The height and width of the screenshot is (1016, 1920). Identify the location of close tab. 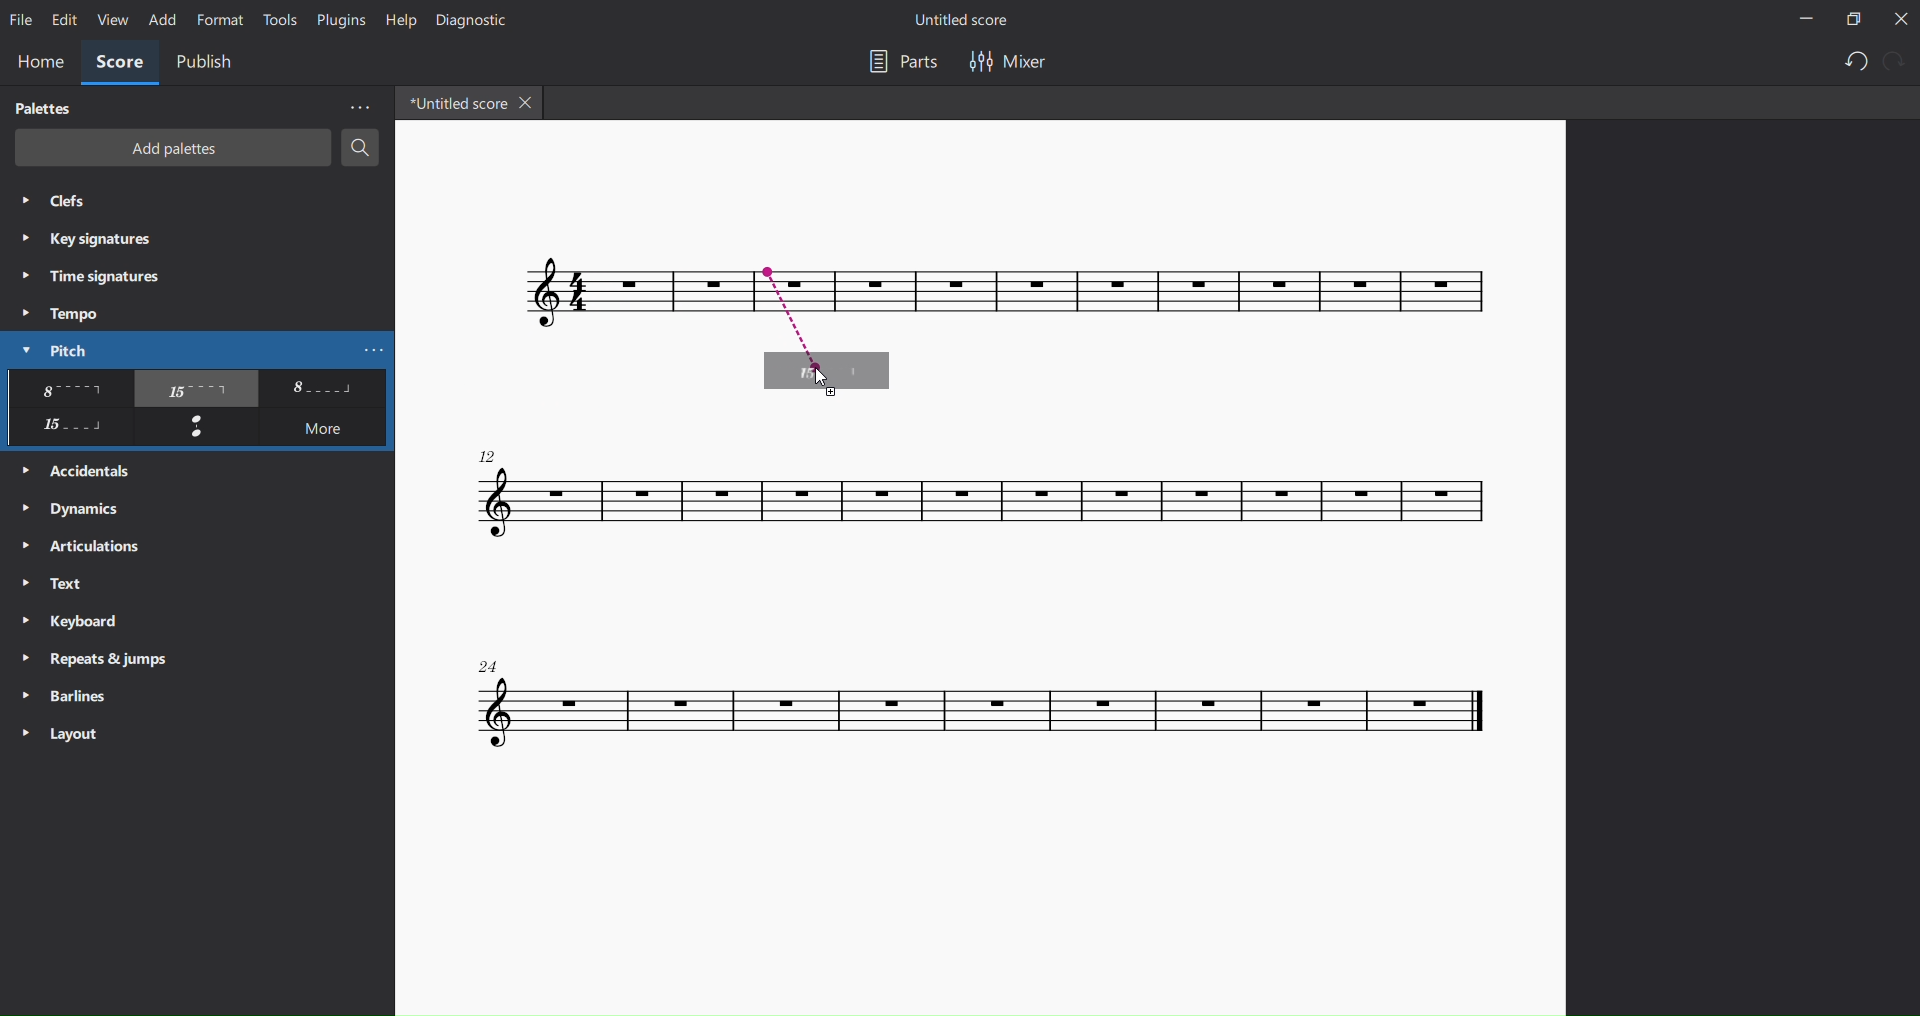
(529, 101).